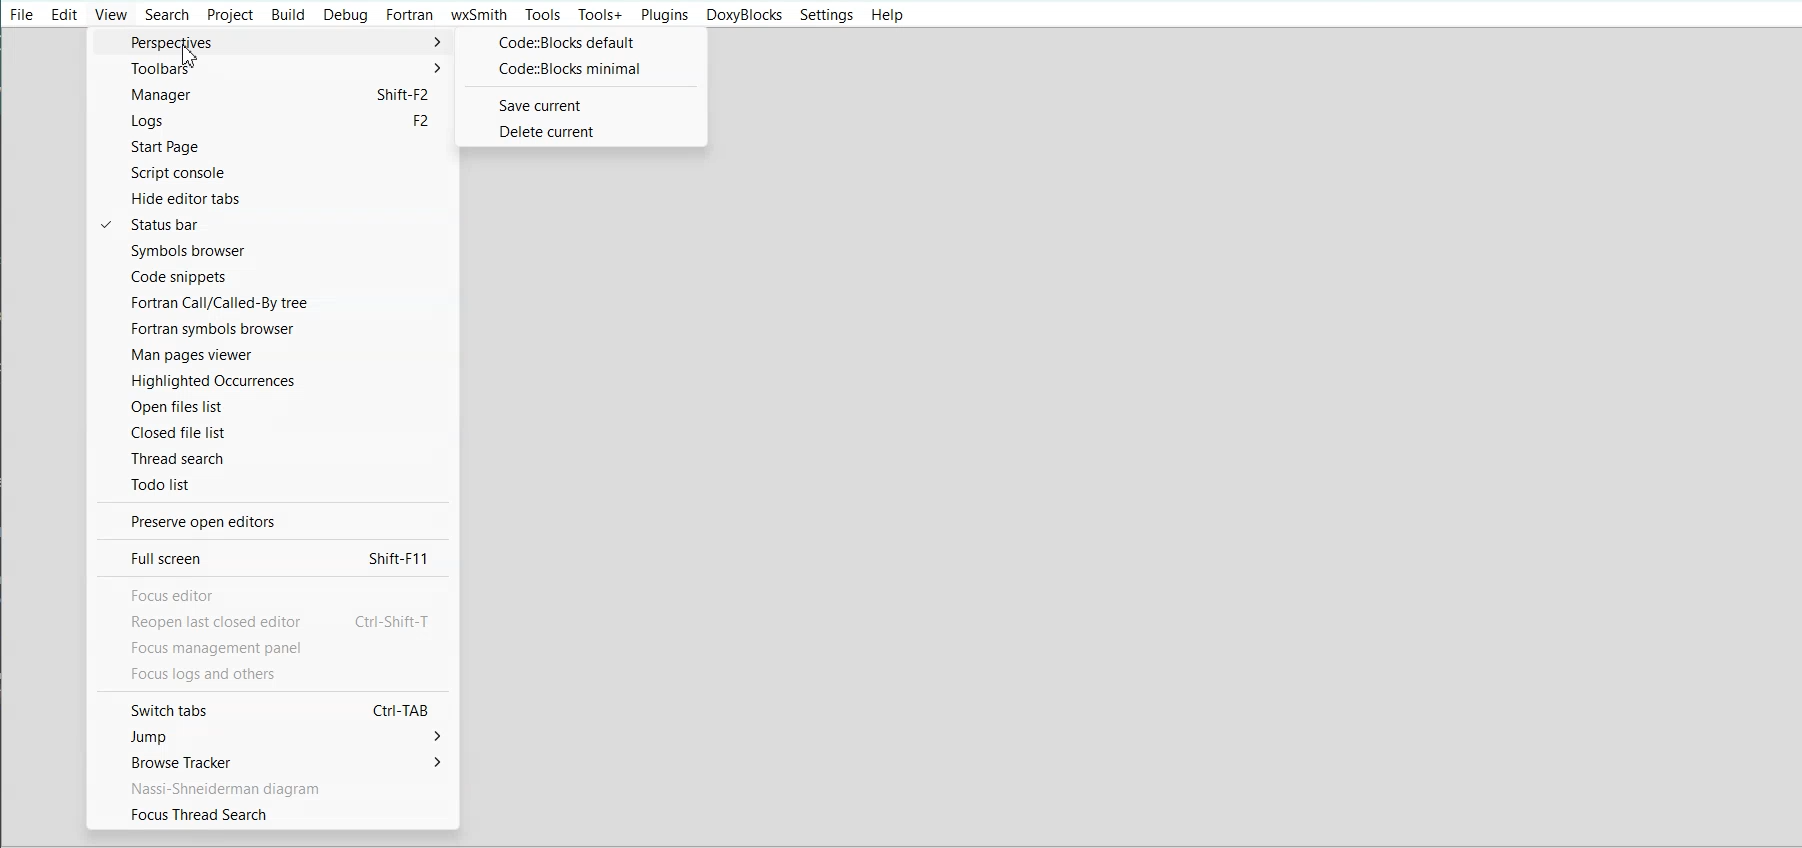  What do you see at coordinates (272, 432) in the screenshot?
I see `Closed file list` at bounding box center [272, 432].